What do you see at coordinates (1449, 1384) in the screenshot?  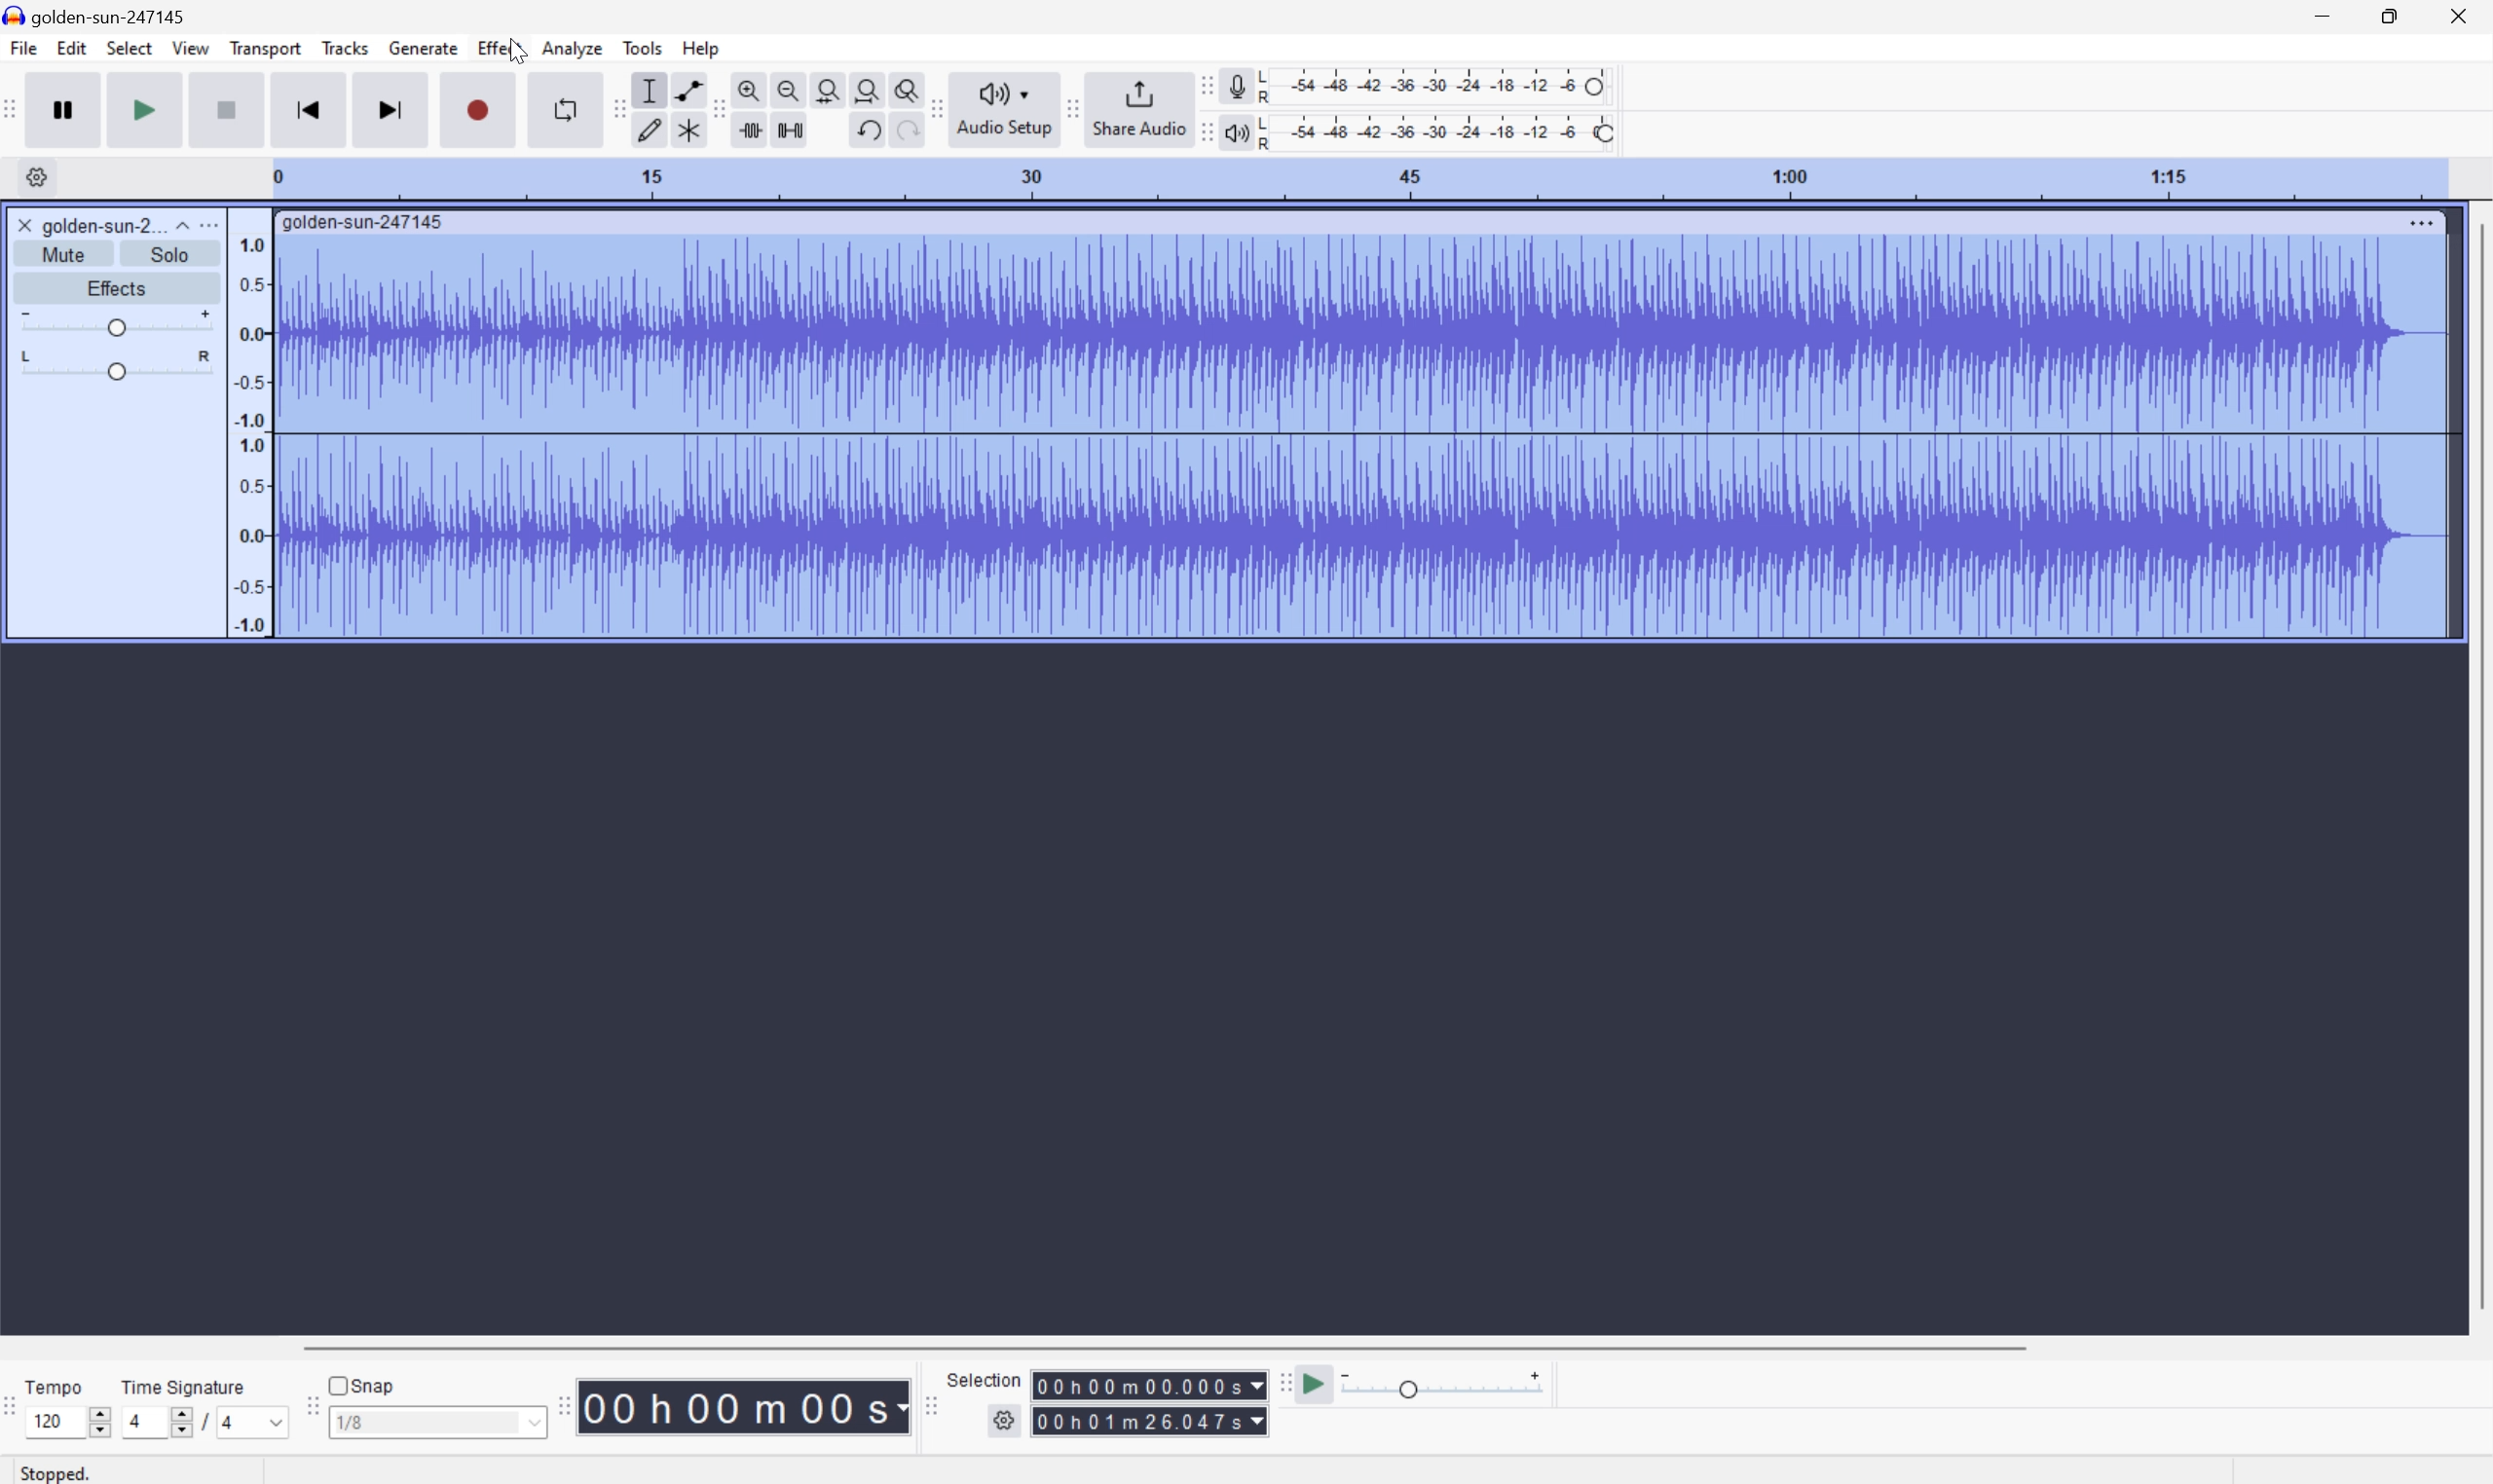 I see `Play back speed` at bounding box center [1449, 1384].